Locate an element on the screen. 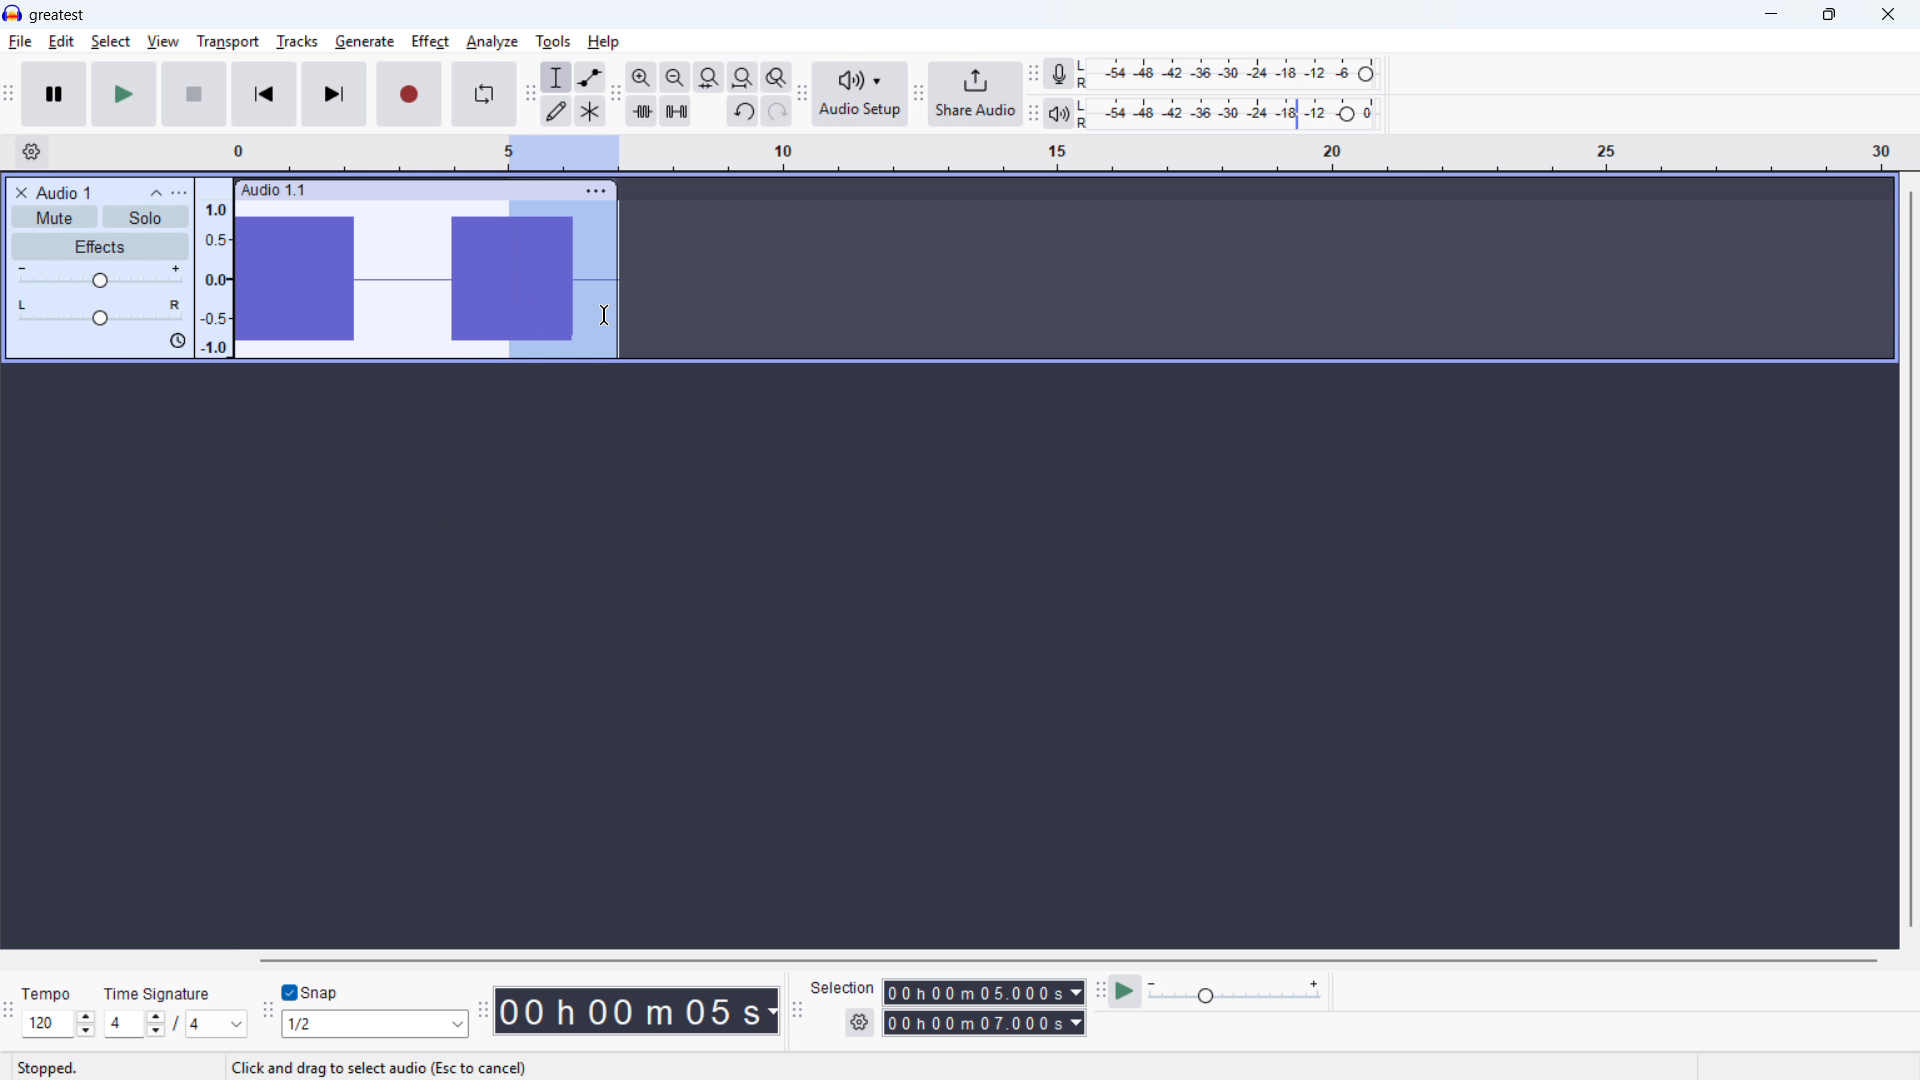  Skip to start  is located at coordinates (264, 94).